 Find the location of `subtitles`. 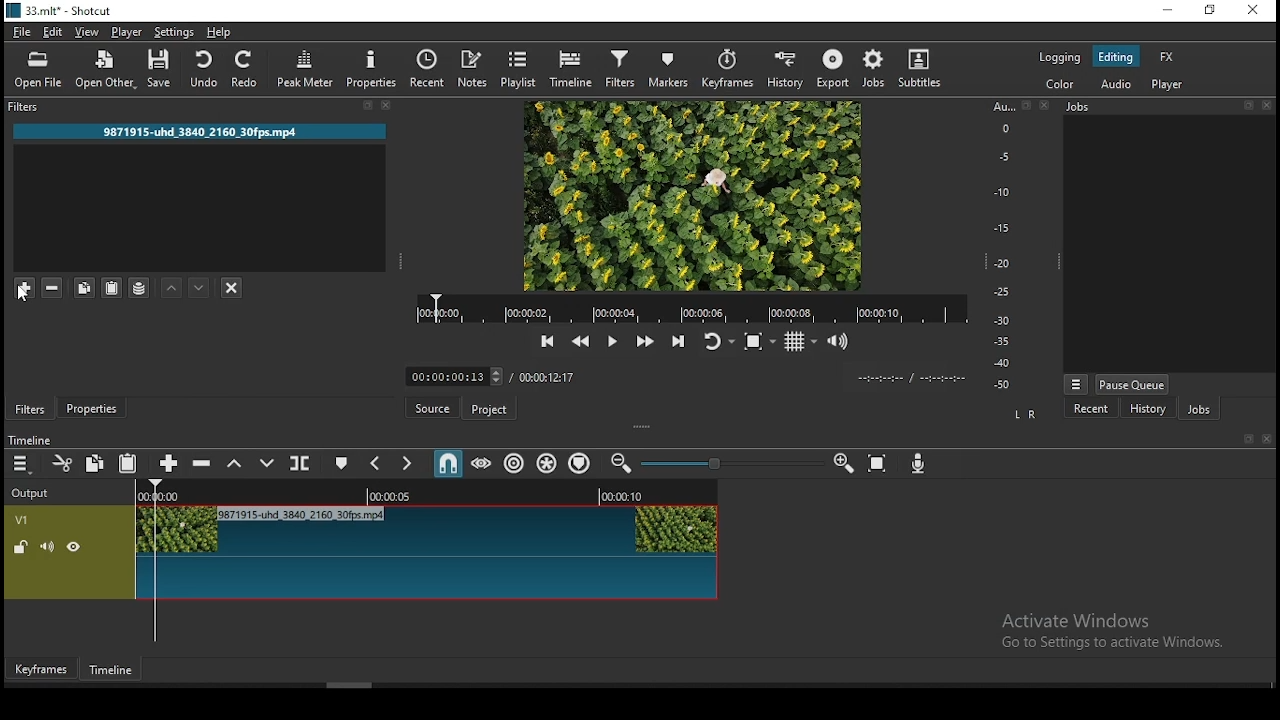

subtitles is located at coordinates (919, 70).